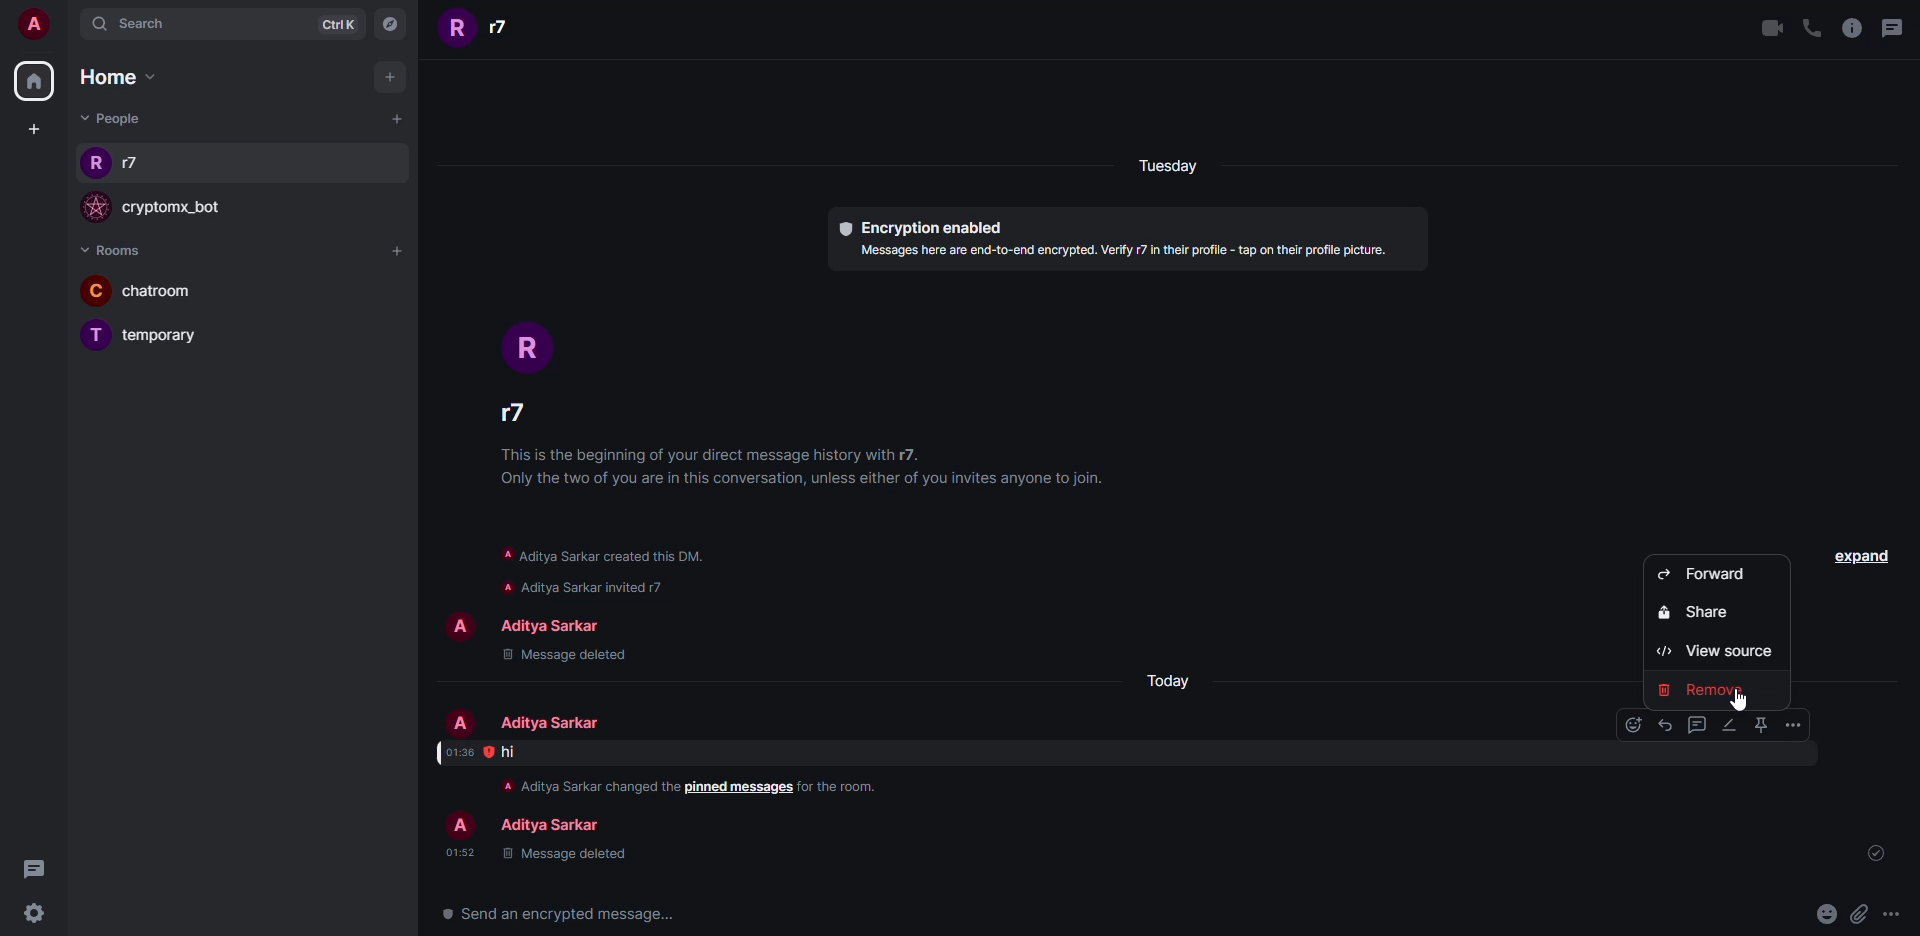  Describe the element at coordinates (462, 723) in the screenshot. I see `profile` at that location.